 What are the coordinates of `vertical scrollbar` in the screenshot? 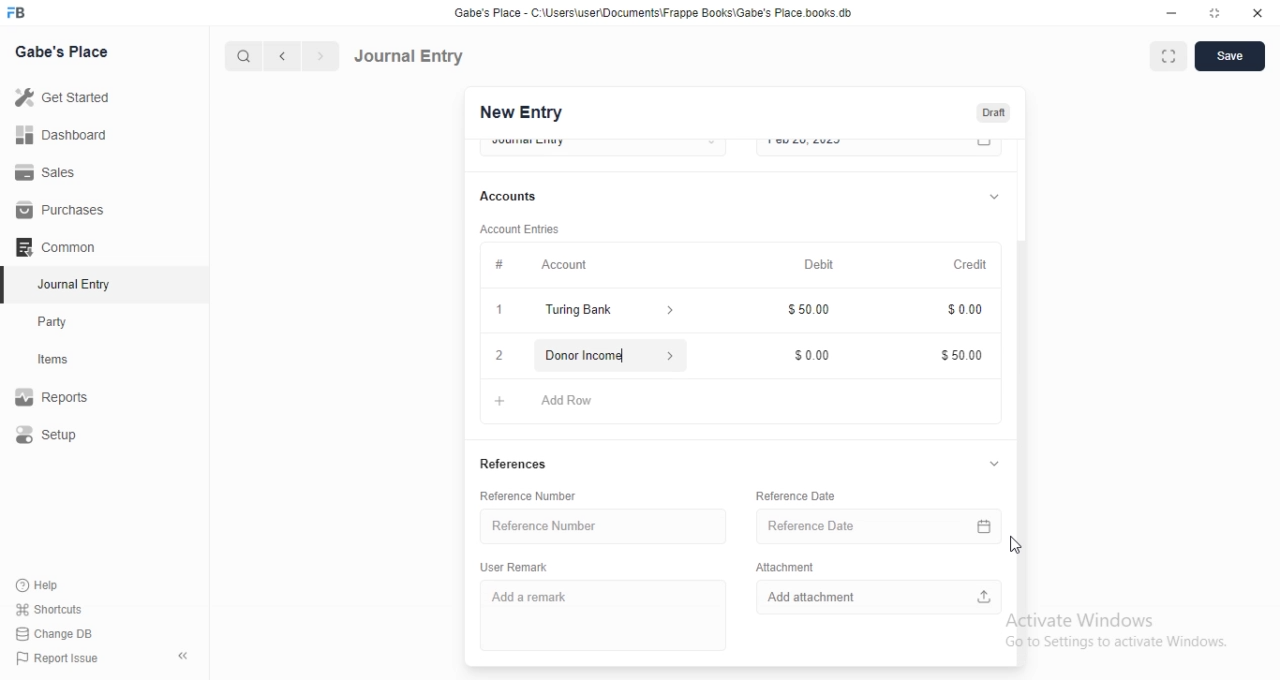 It's located at (1026, 451).